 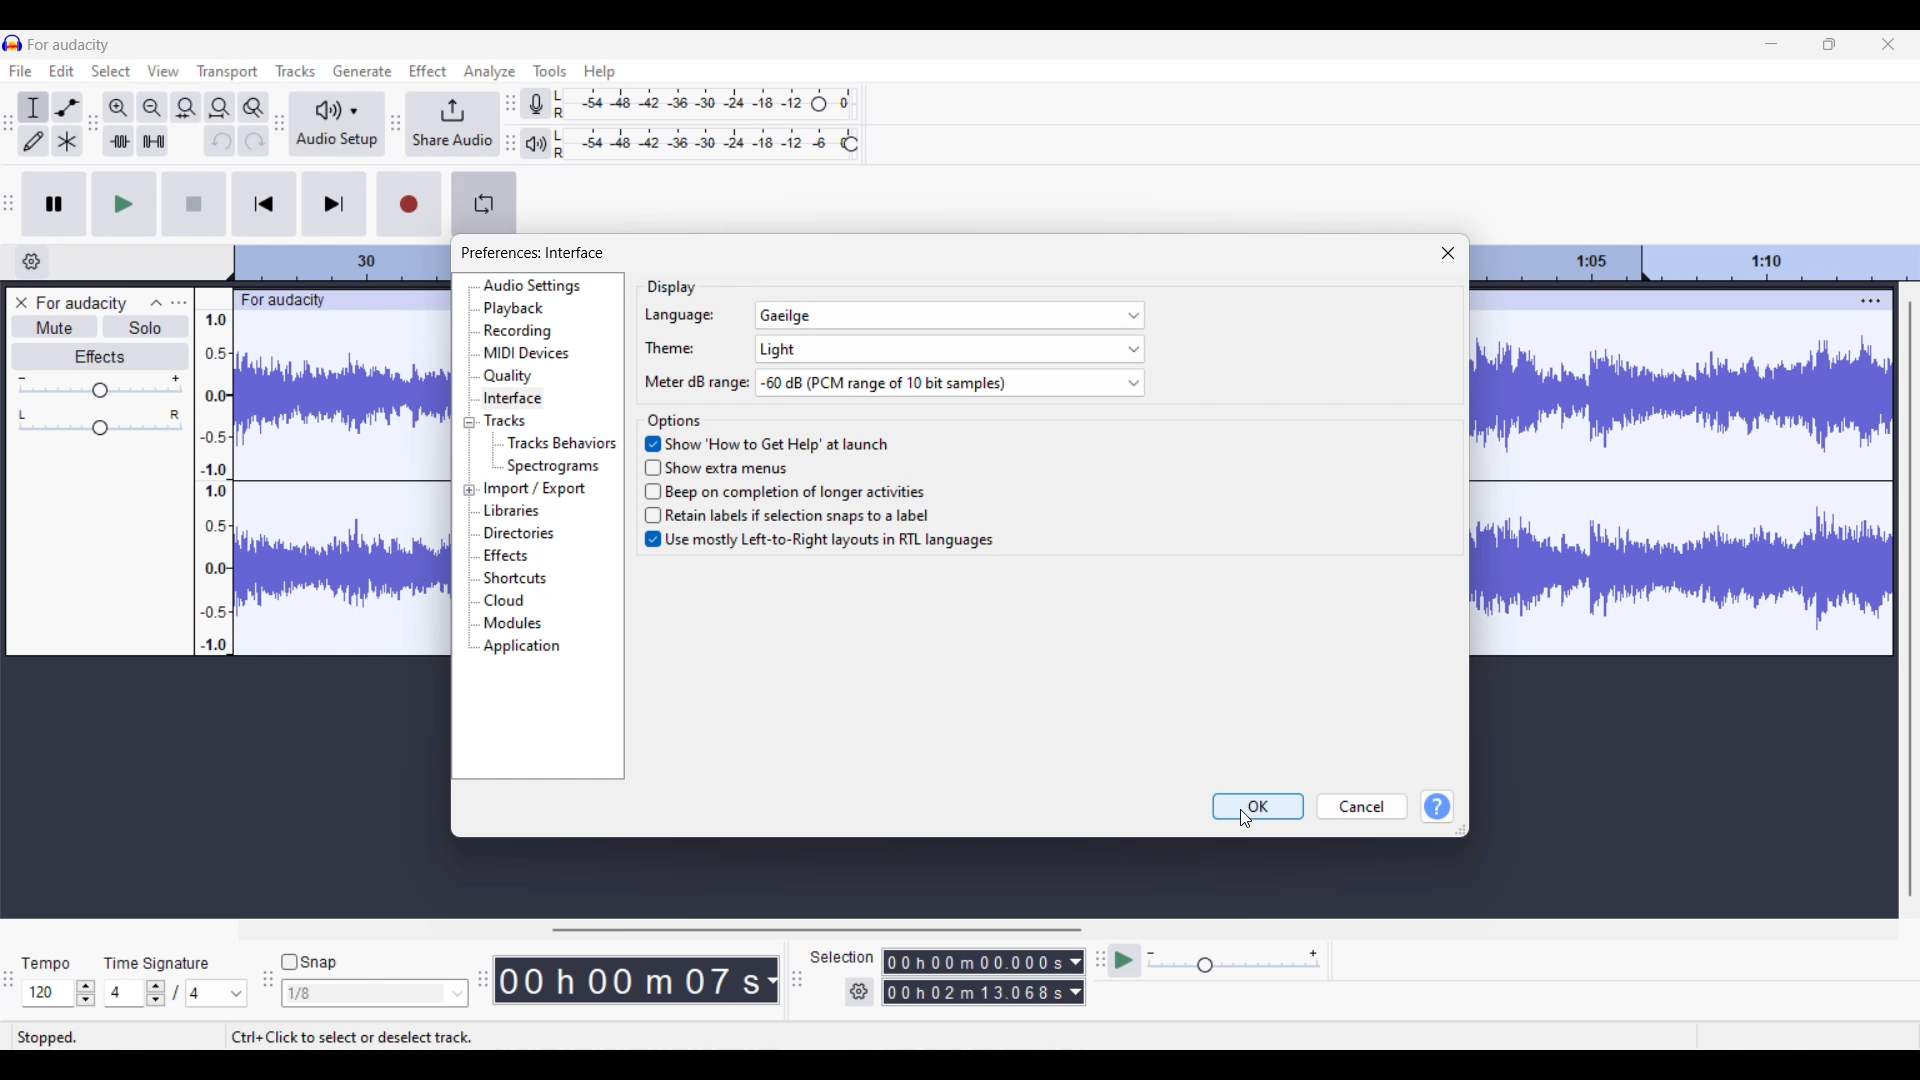 What do you see at coordinates (734, 466) in the screenshot?
I see `Show extra menus` at bounding box center [734, 466].